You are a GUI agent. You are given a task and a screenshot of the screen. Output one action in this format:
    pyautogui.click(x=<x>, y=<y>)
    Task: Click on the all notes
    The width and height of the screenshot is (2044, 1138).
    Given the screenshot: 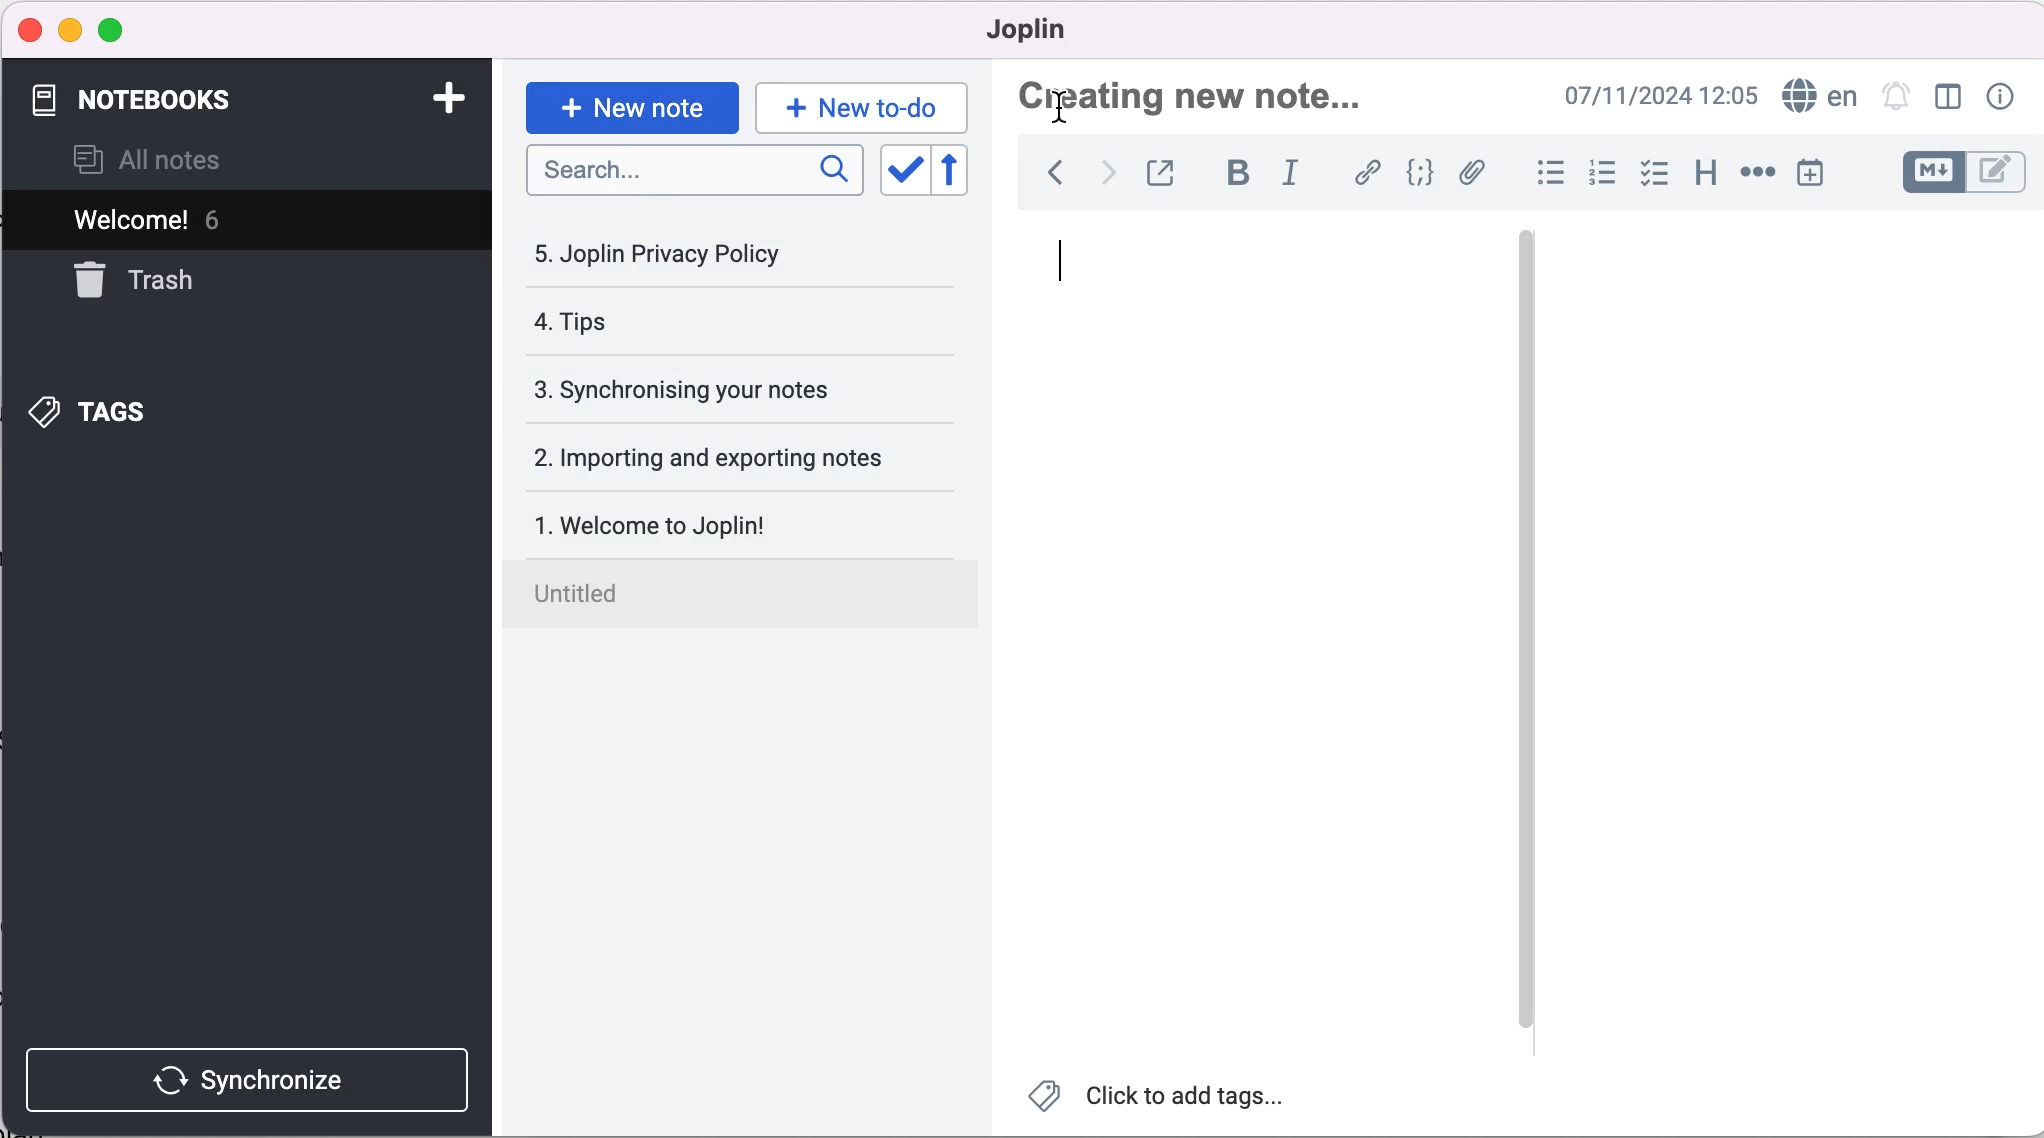 What is the action you would take?
    pyautogui.click(x=165, y=163)
    